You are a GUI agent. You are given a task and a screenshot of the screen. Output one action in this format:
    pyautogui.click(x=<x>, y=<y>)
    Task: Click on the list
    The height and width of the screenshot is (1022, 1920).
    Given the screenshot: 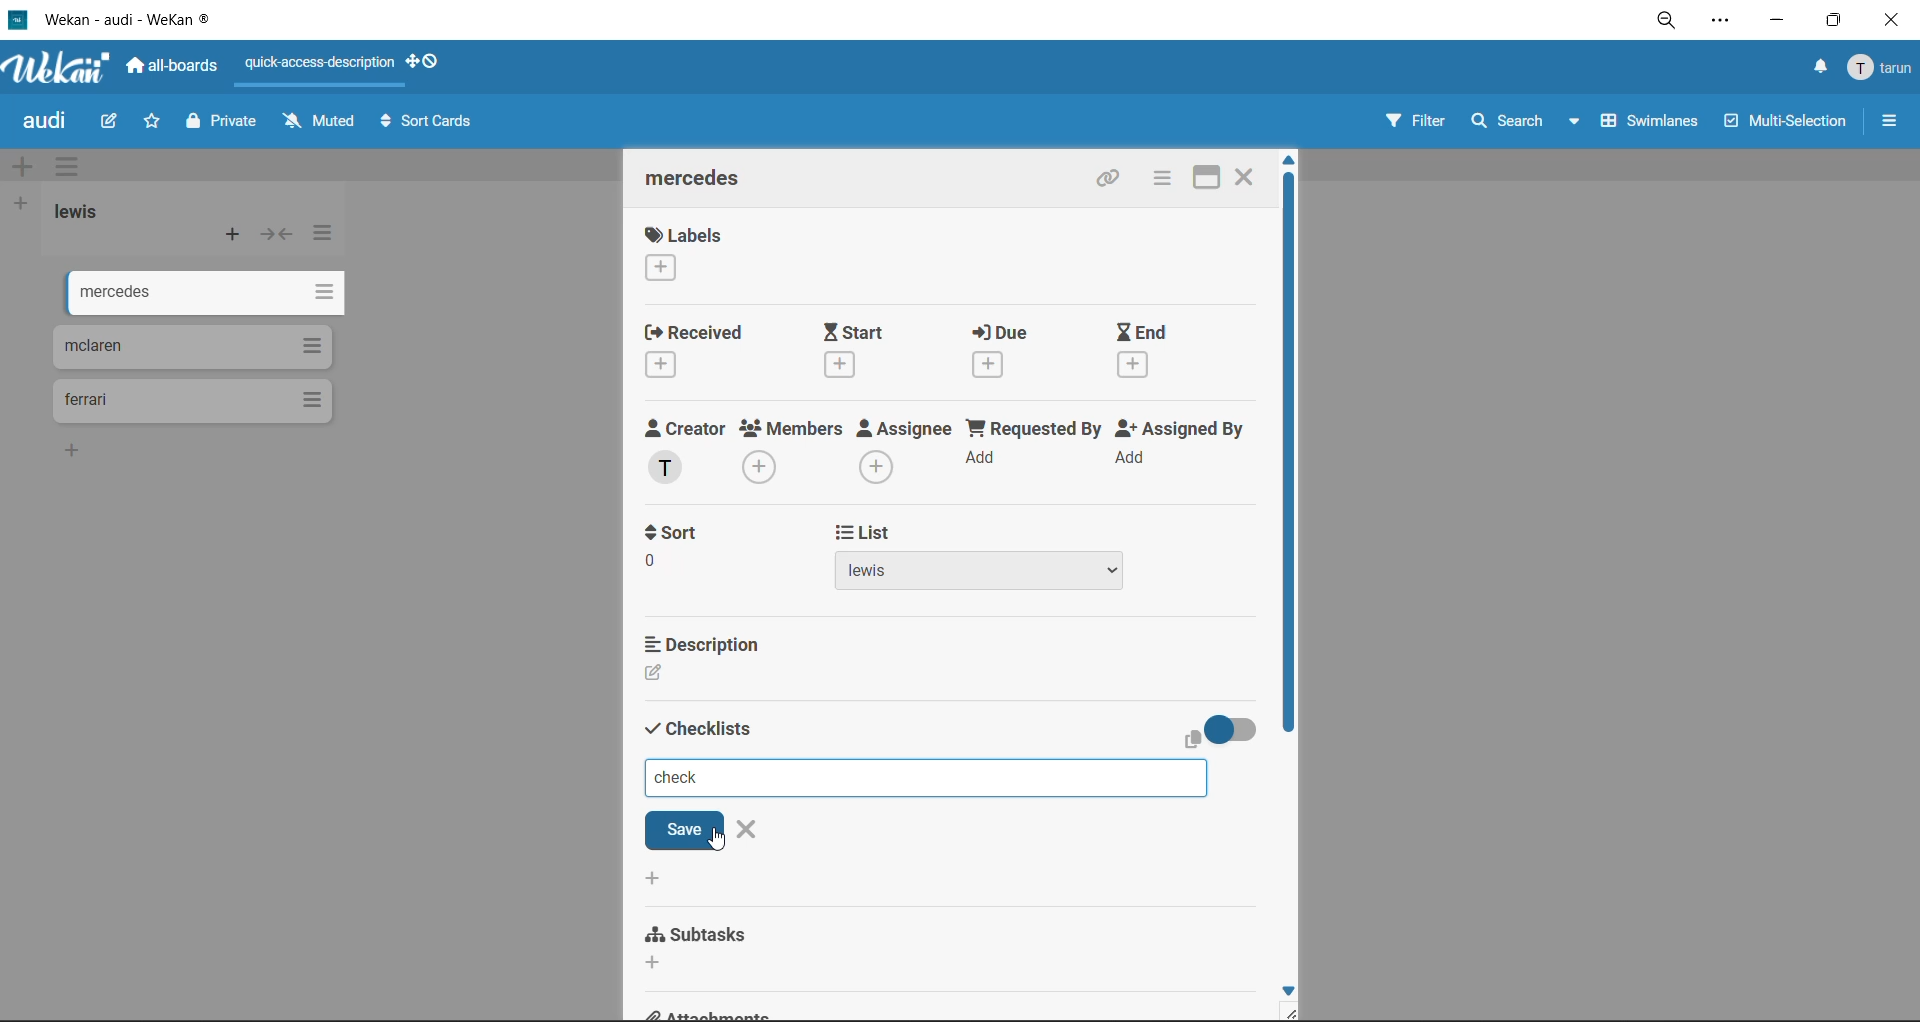 What is the action you would take?
    pyautogui.click(x=991, y=575)
    